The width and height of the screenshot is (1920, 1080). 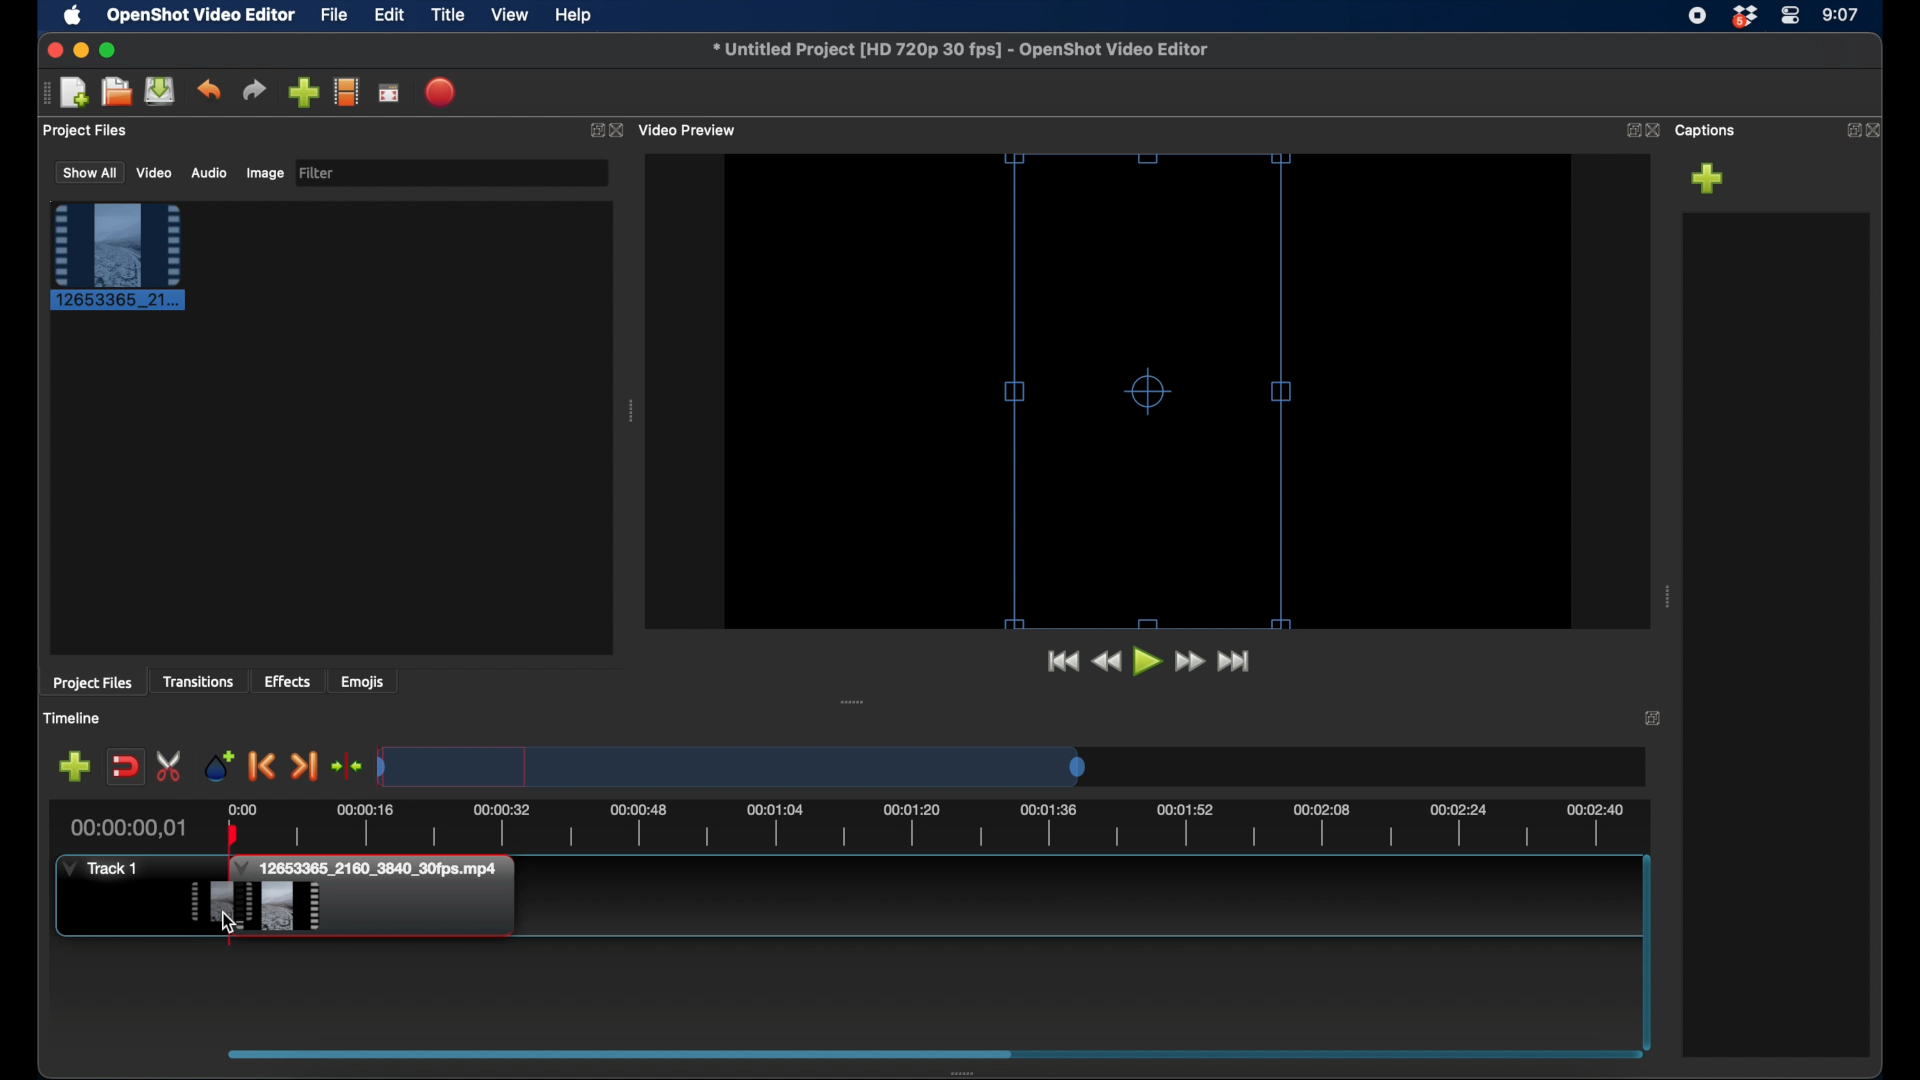 What do you see at coordinates (347, 92) in the screenshot?
I see `explore profiles` at bounding box center [347, 92].